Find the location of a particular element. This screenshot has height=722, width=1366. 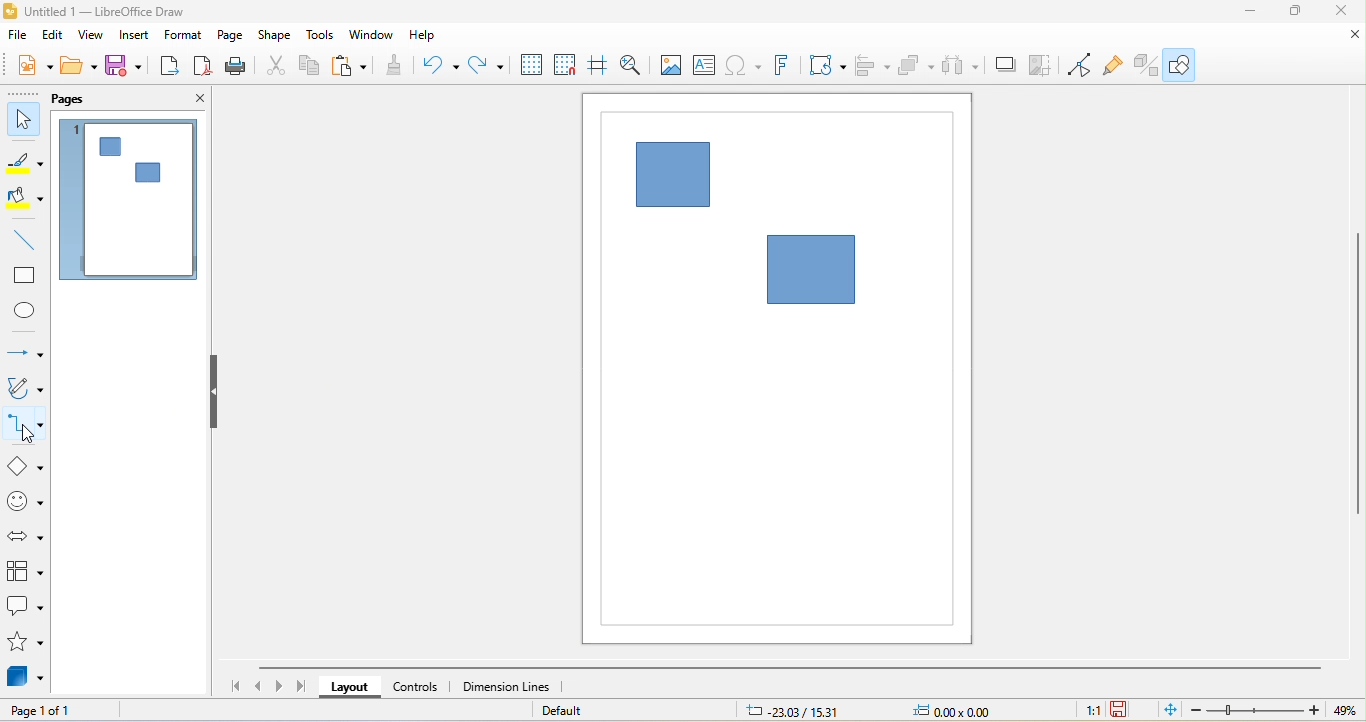

clone formatting is located at coordinates (397, 68).